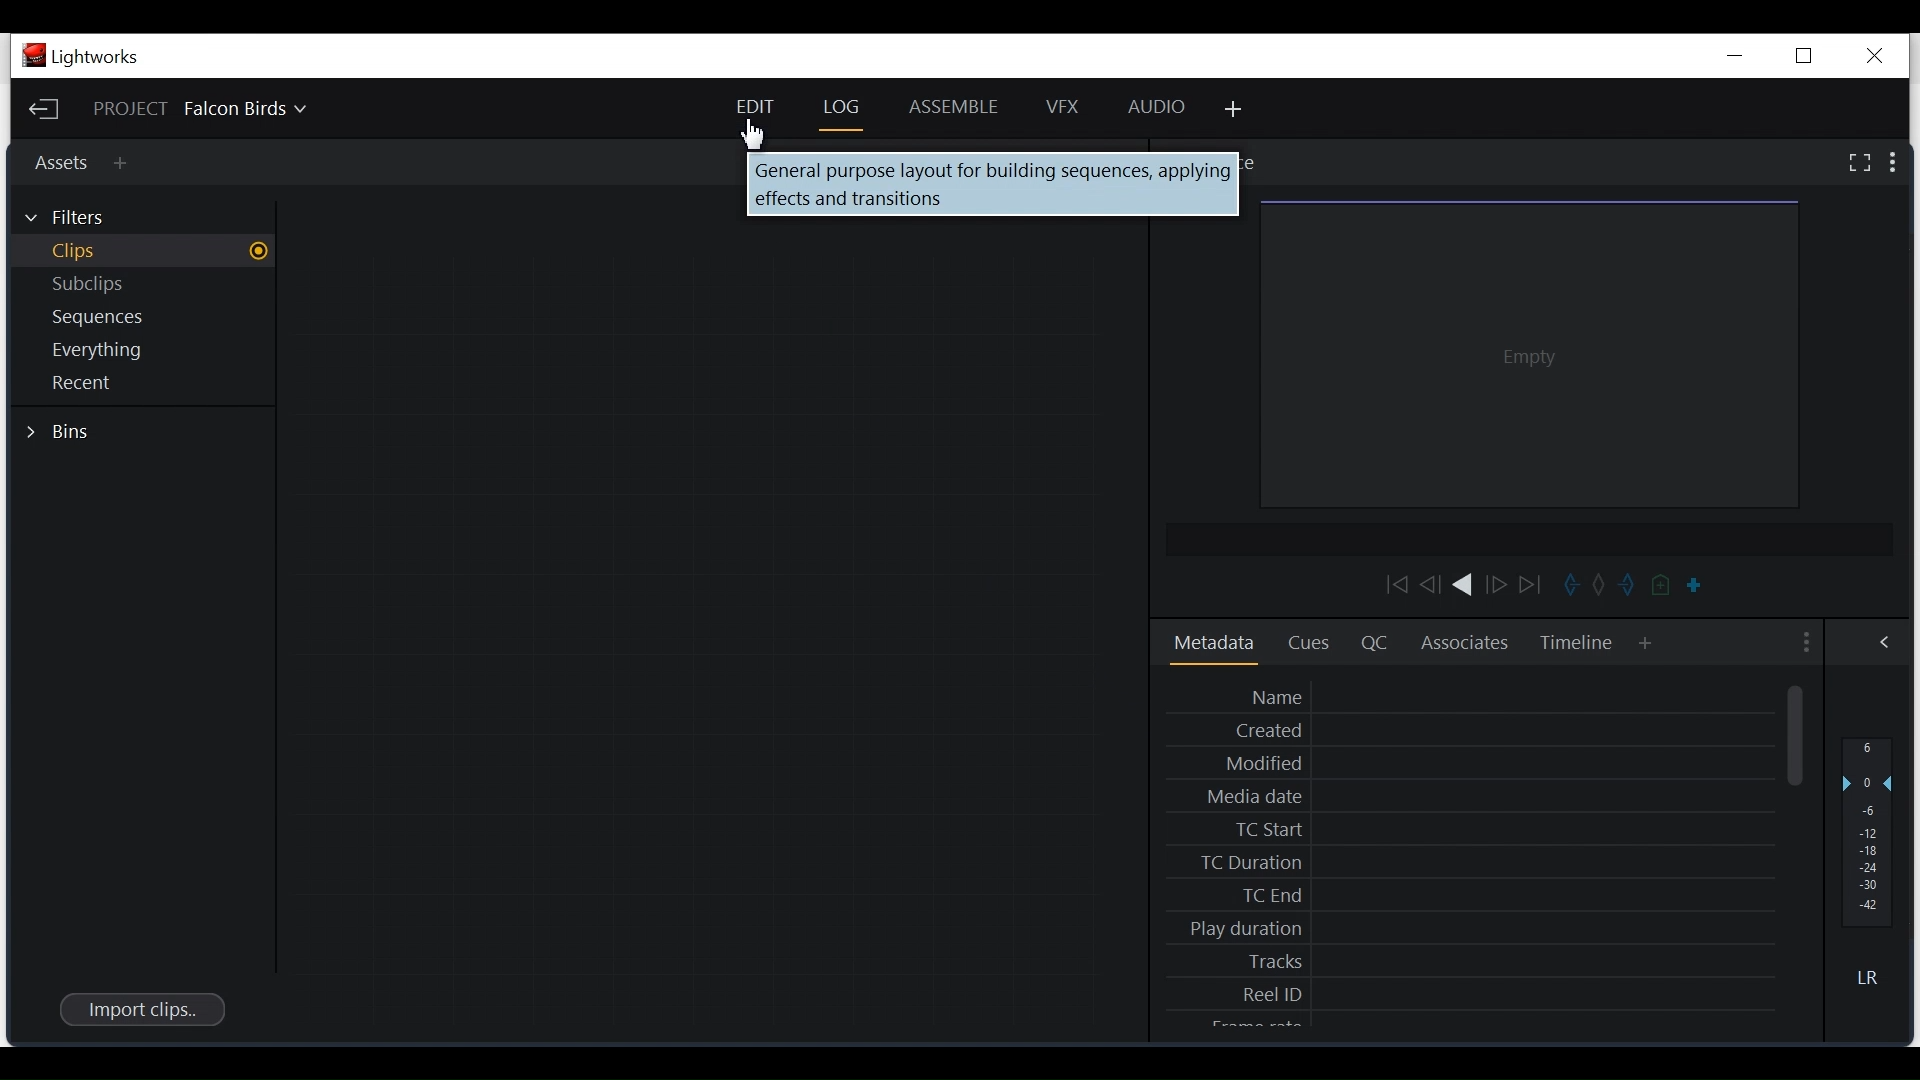 This screenshot has height=1080, width=1920. Describe the element at coordinates (1480, 795) in the screenshot. I see `Media data` at that location.